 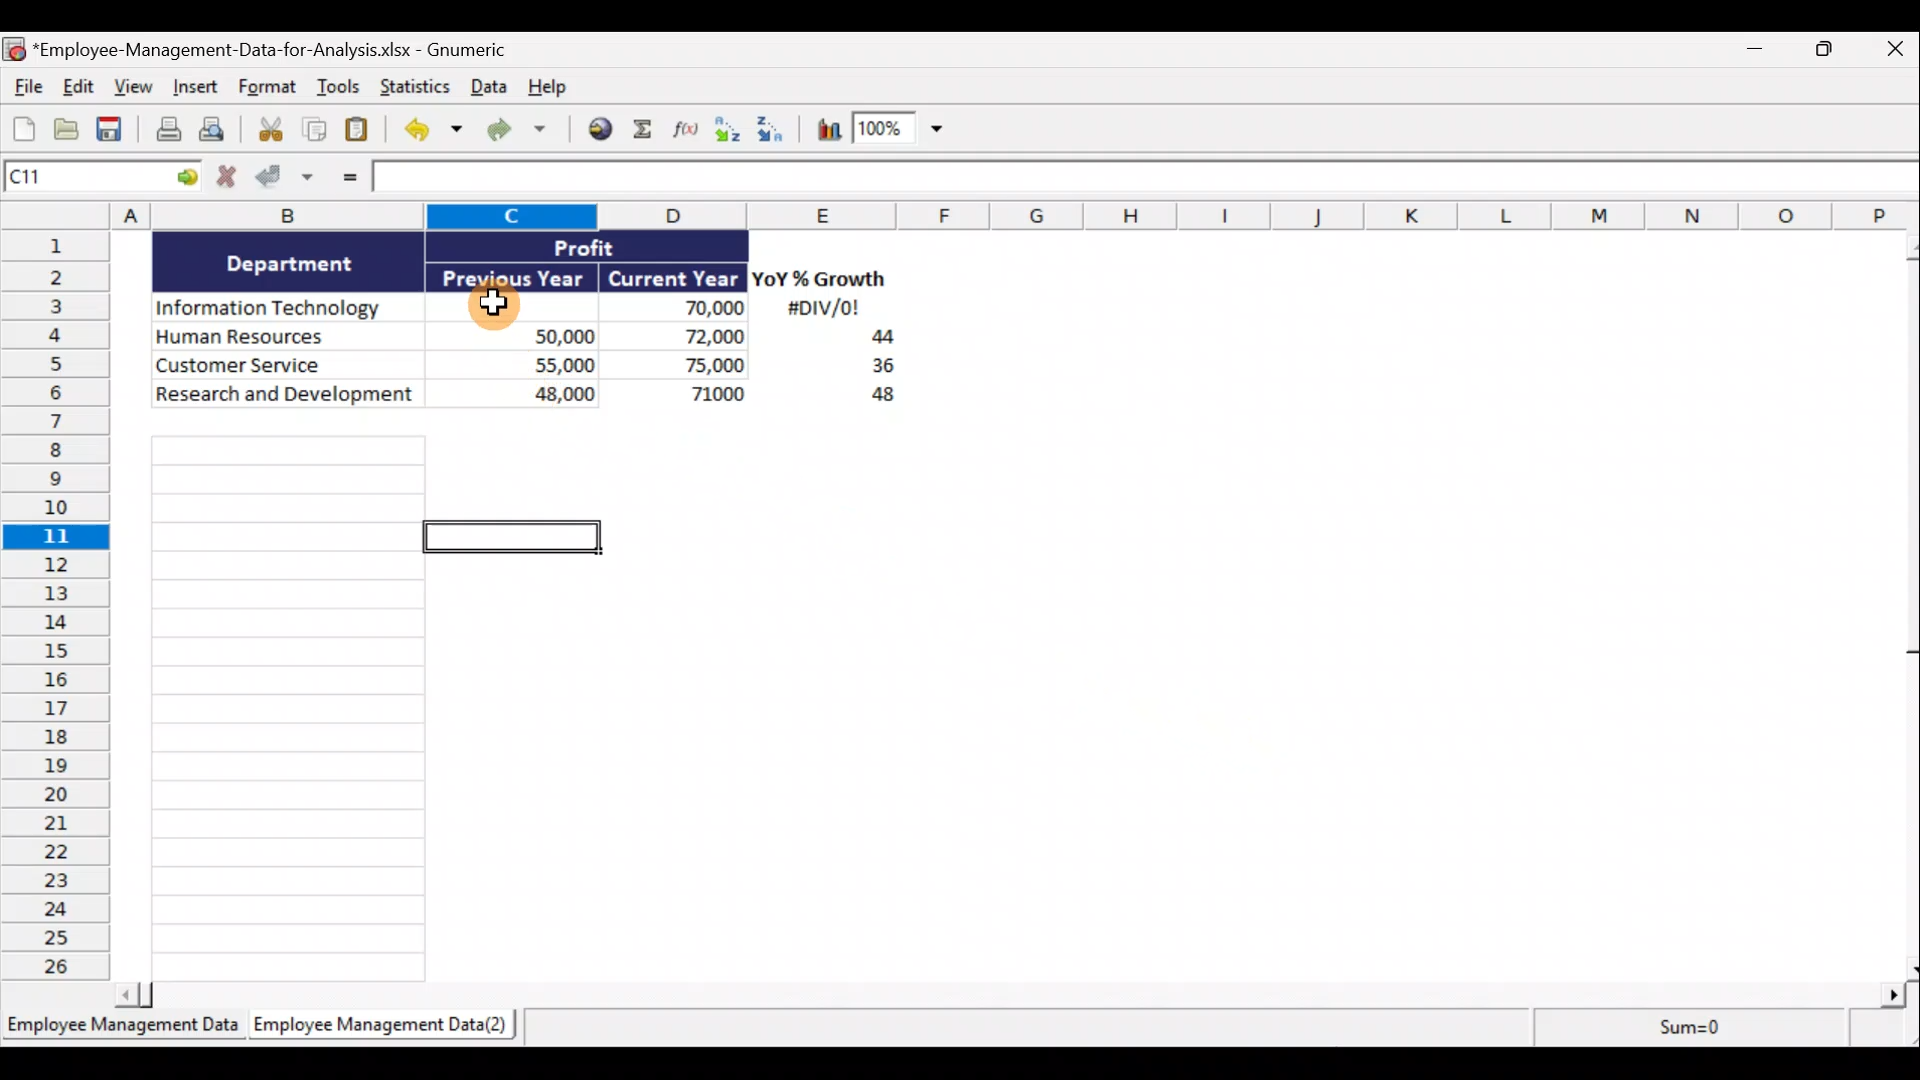 I want to click on Information Technology, so click(x=288, y=309).